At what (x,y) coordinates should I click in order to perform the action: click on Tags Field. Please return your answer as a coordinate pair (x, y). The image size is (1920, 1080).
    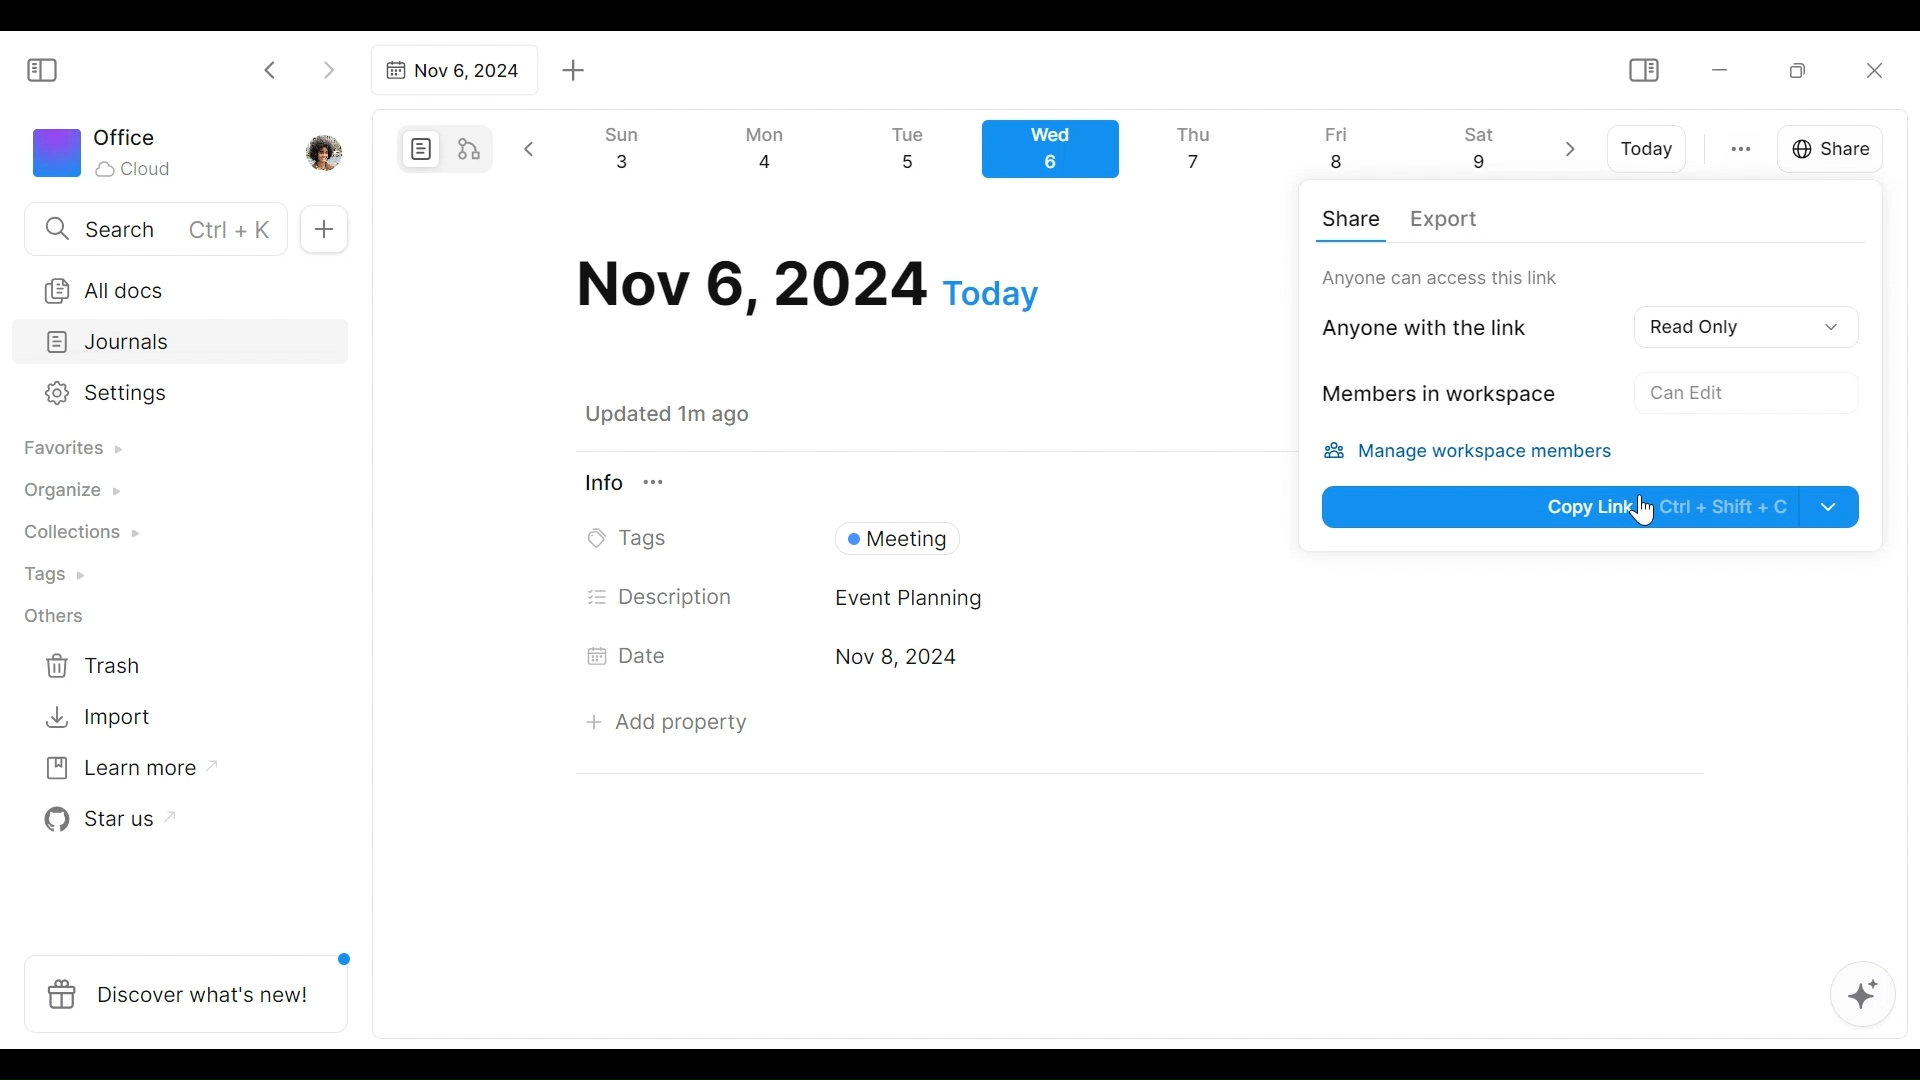
    Looking at the image, I should click on (1049, 534).